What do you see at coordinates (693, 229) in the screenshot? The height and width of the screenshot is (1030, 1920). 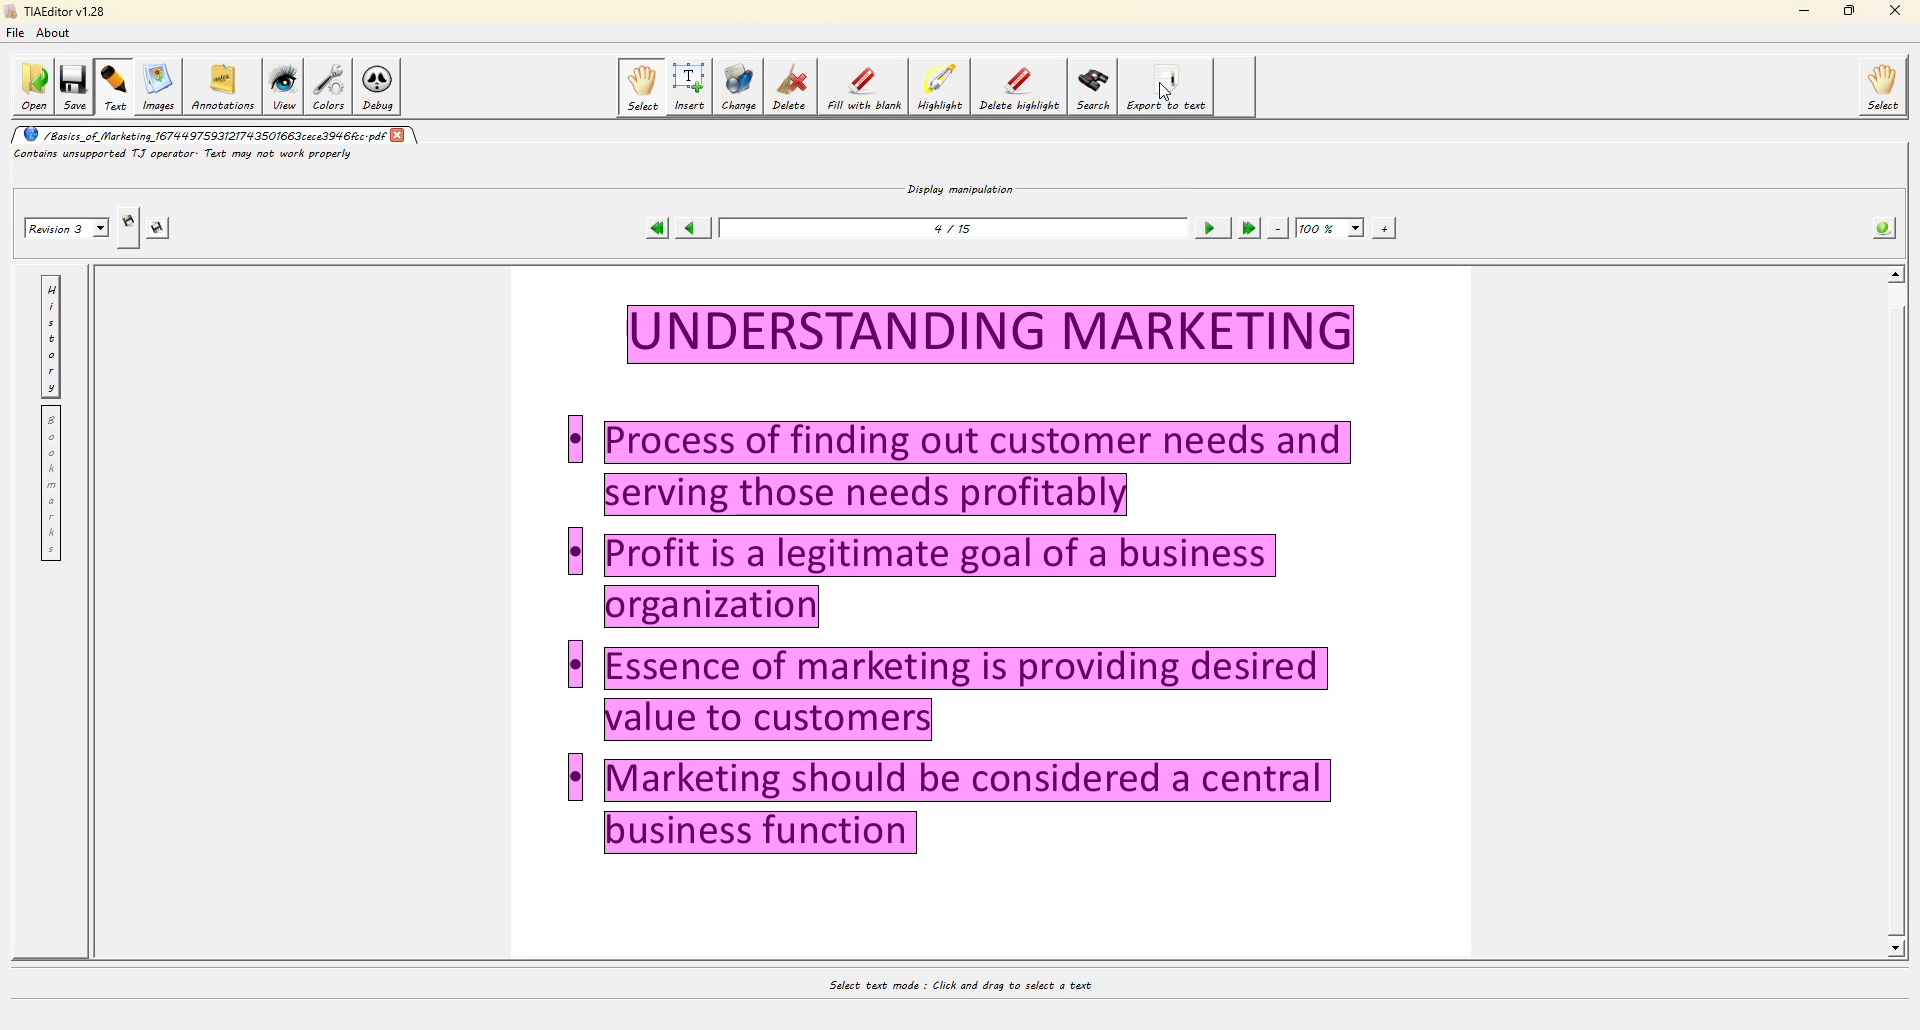 I see `previous page` at bounding box center [693, 229].